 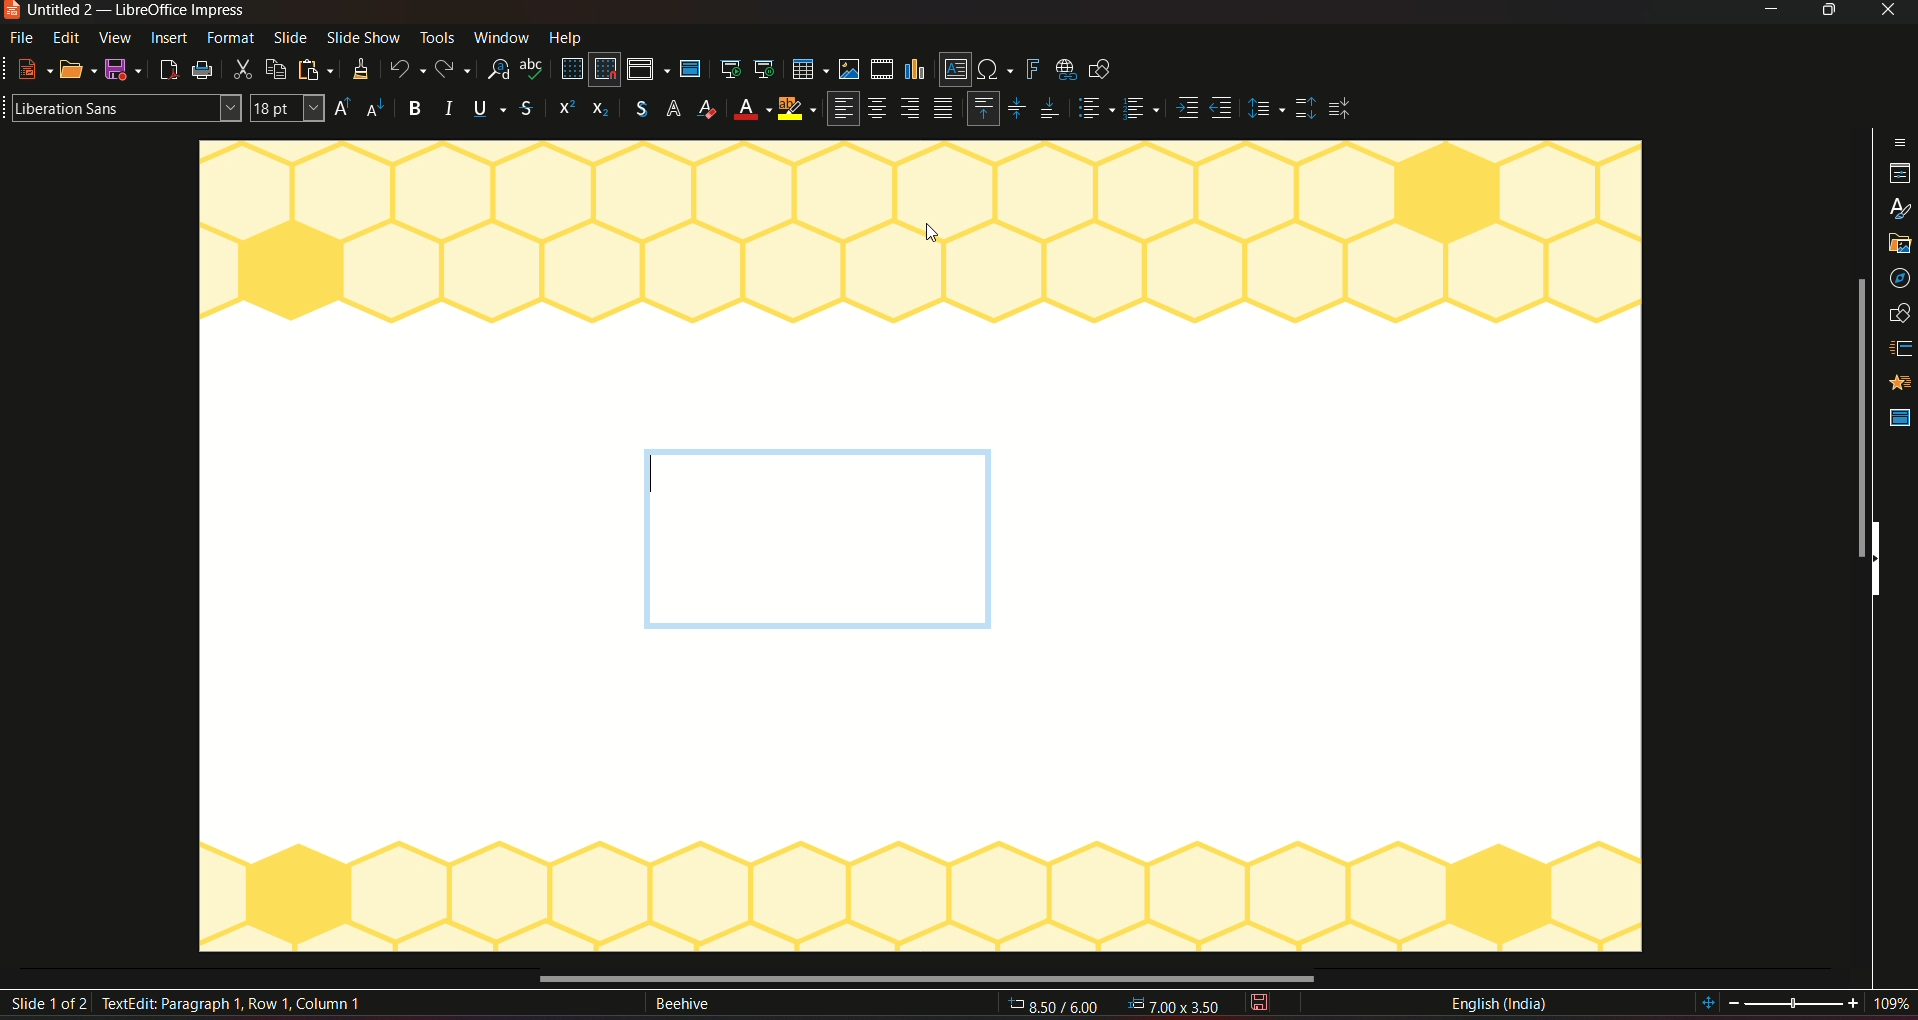 What do you see at coordinates (122, 106) in the screenshot?
I see `font stylre` at bounding box center [122, 106].